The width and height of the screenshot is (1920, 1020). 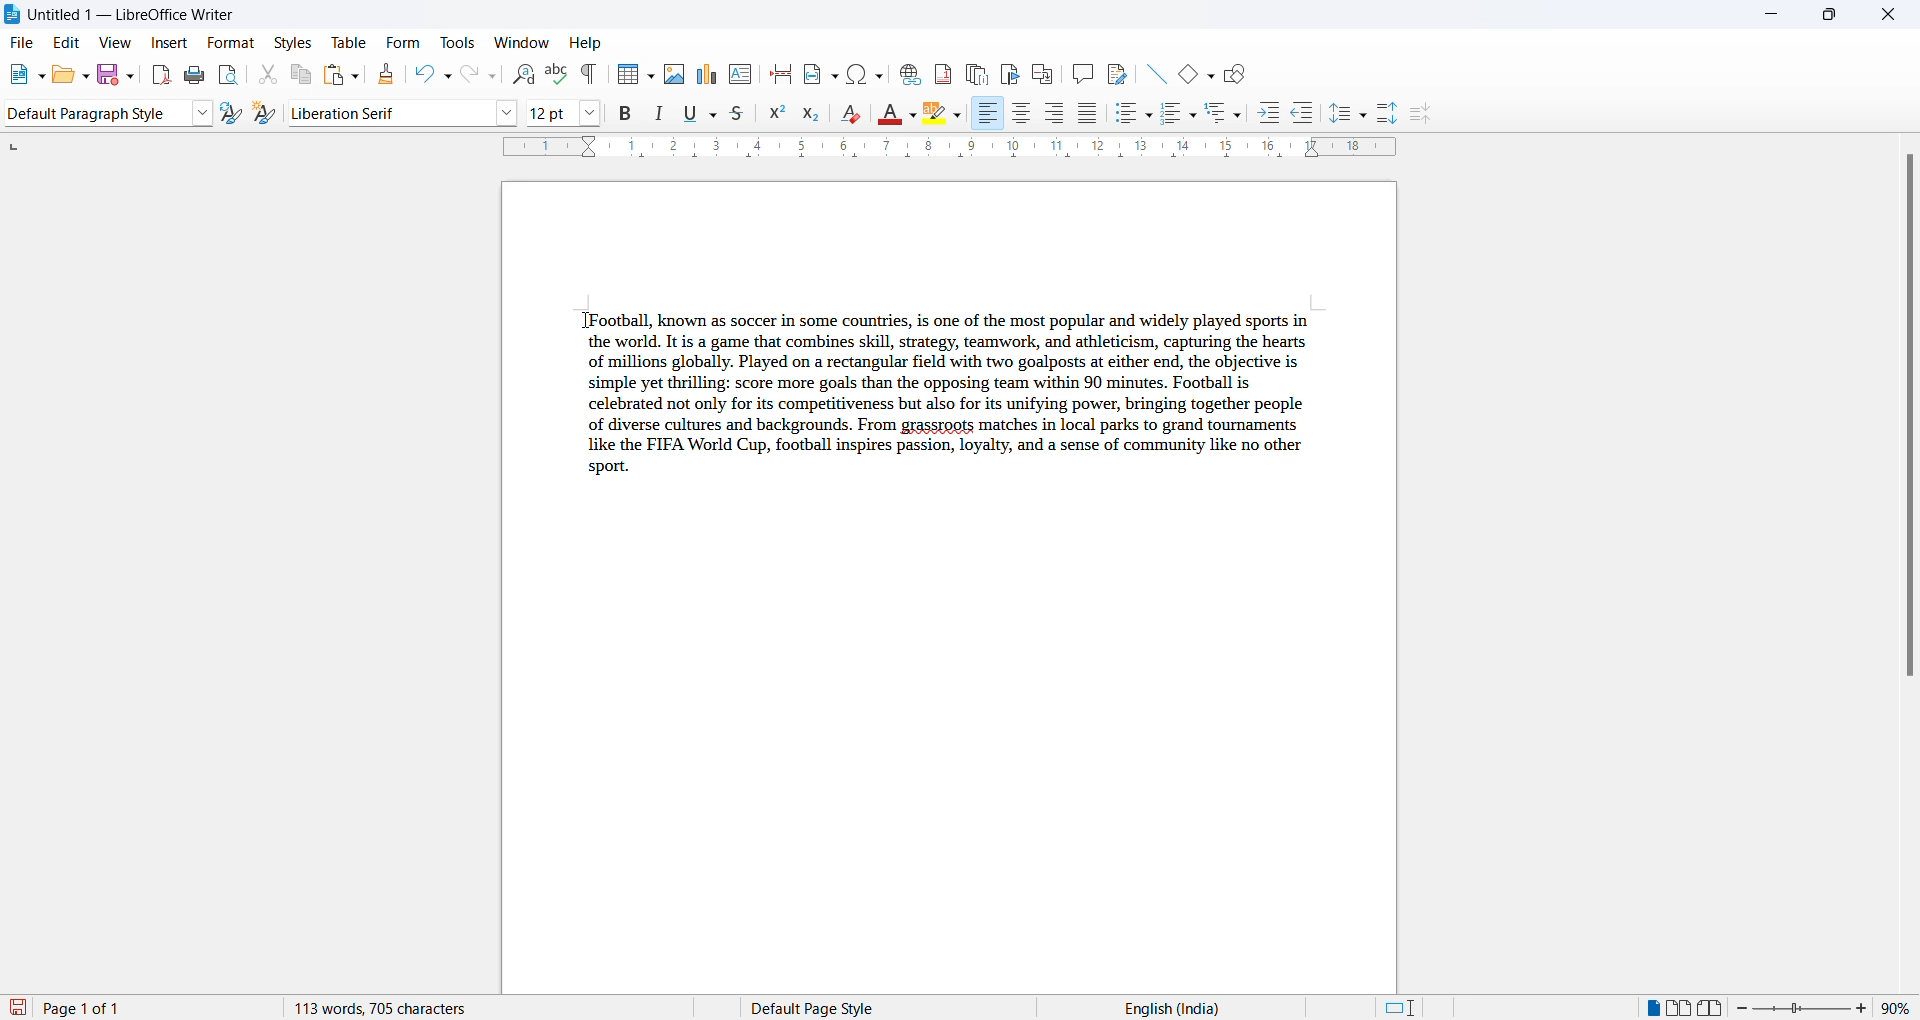 What do you see at coordinates (1898, 1007) in the screenshot?
I see `zoom percentage` at bounding box center [1898, 1007].